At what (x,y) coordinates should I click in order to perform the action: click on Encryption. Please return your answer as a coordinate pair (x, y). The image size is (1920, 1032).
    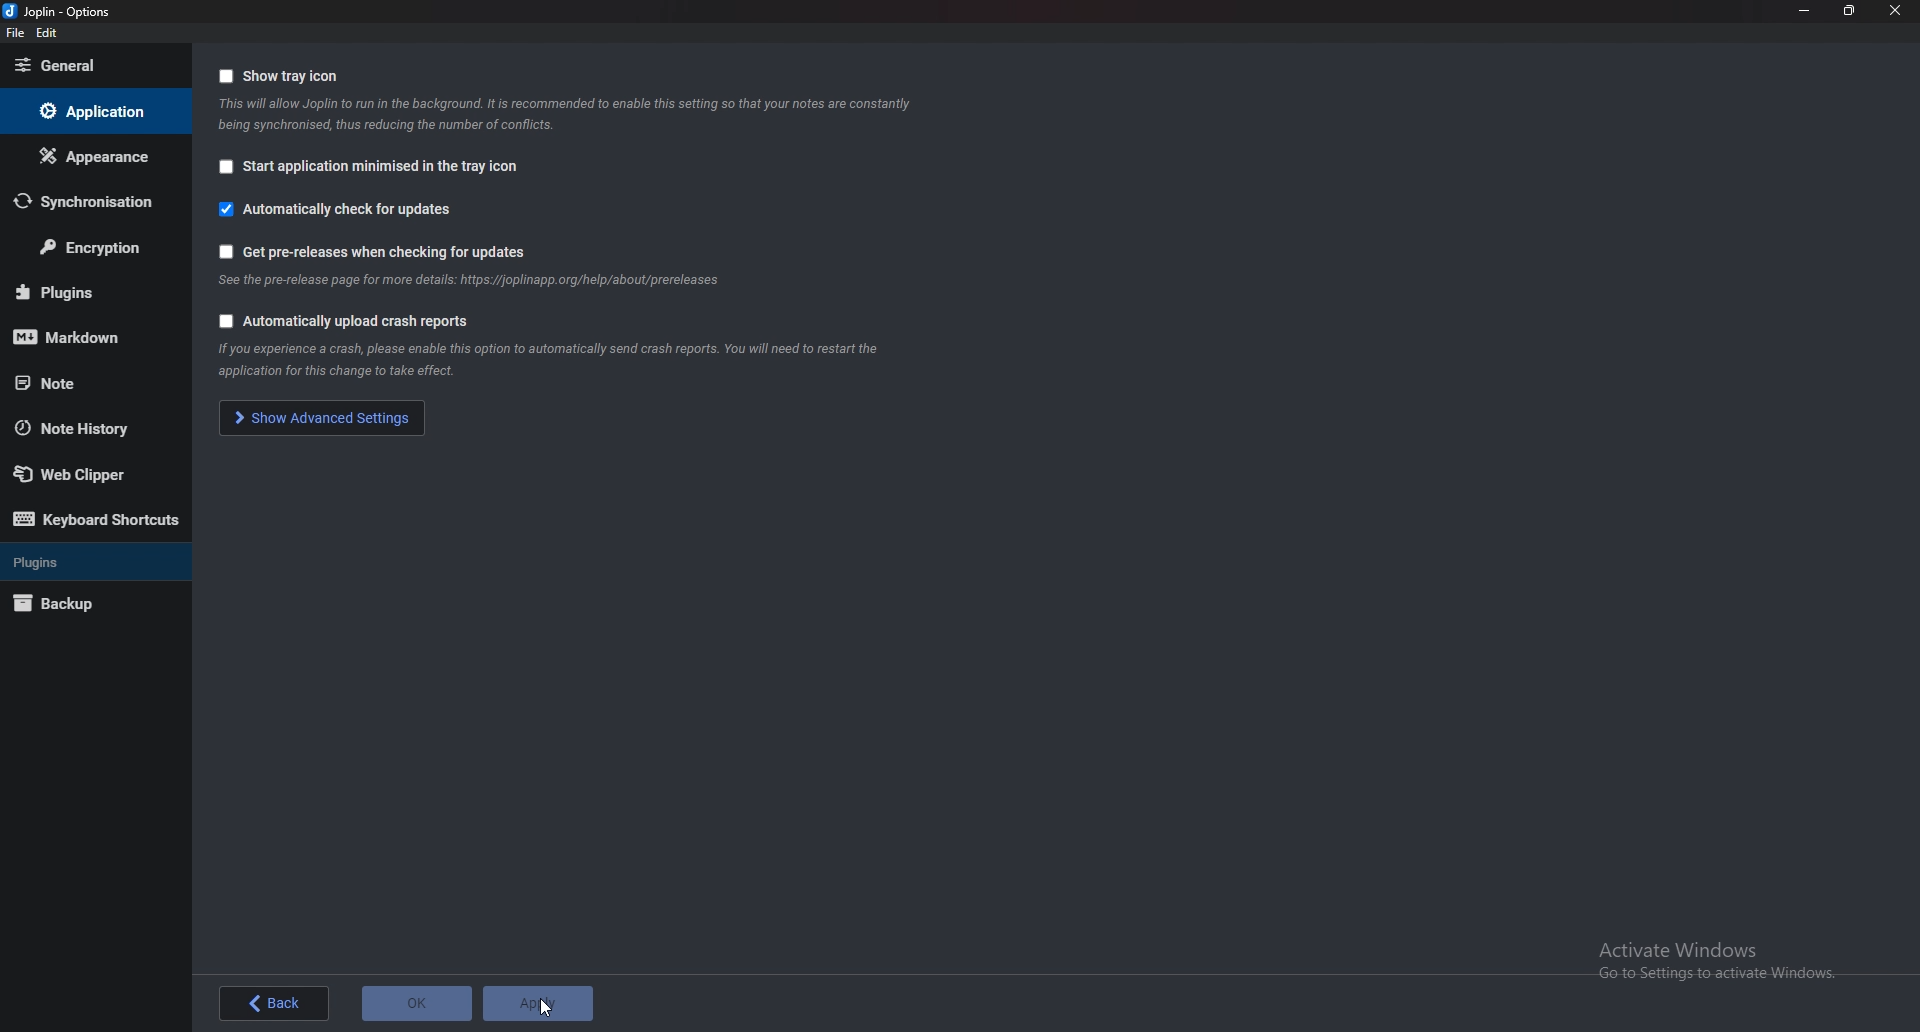
    Looking at the image, I should click on (99, 246).